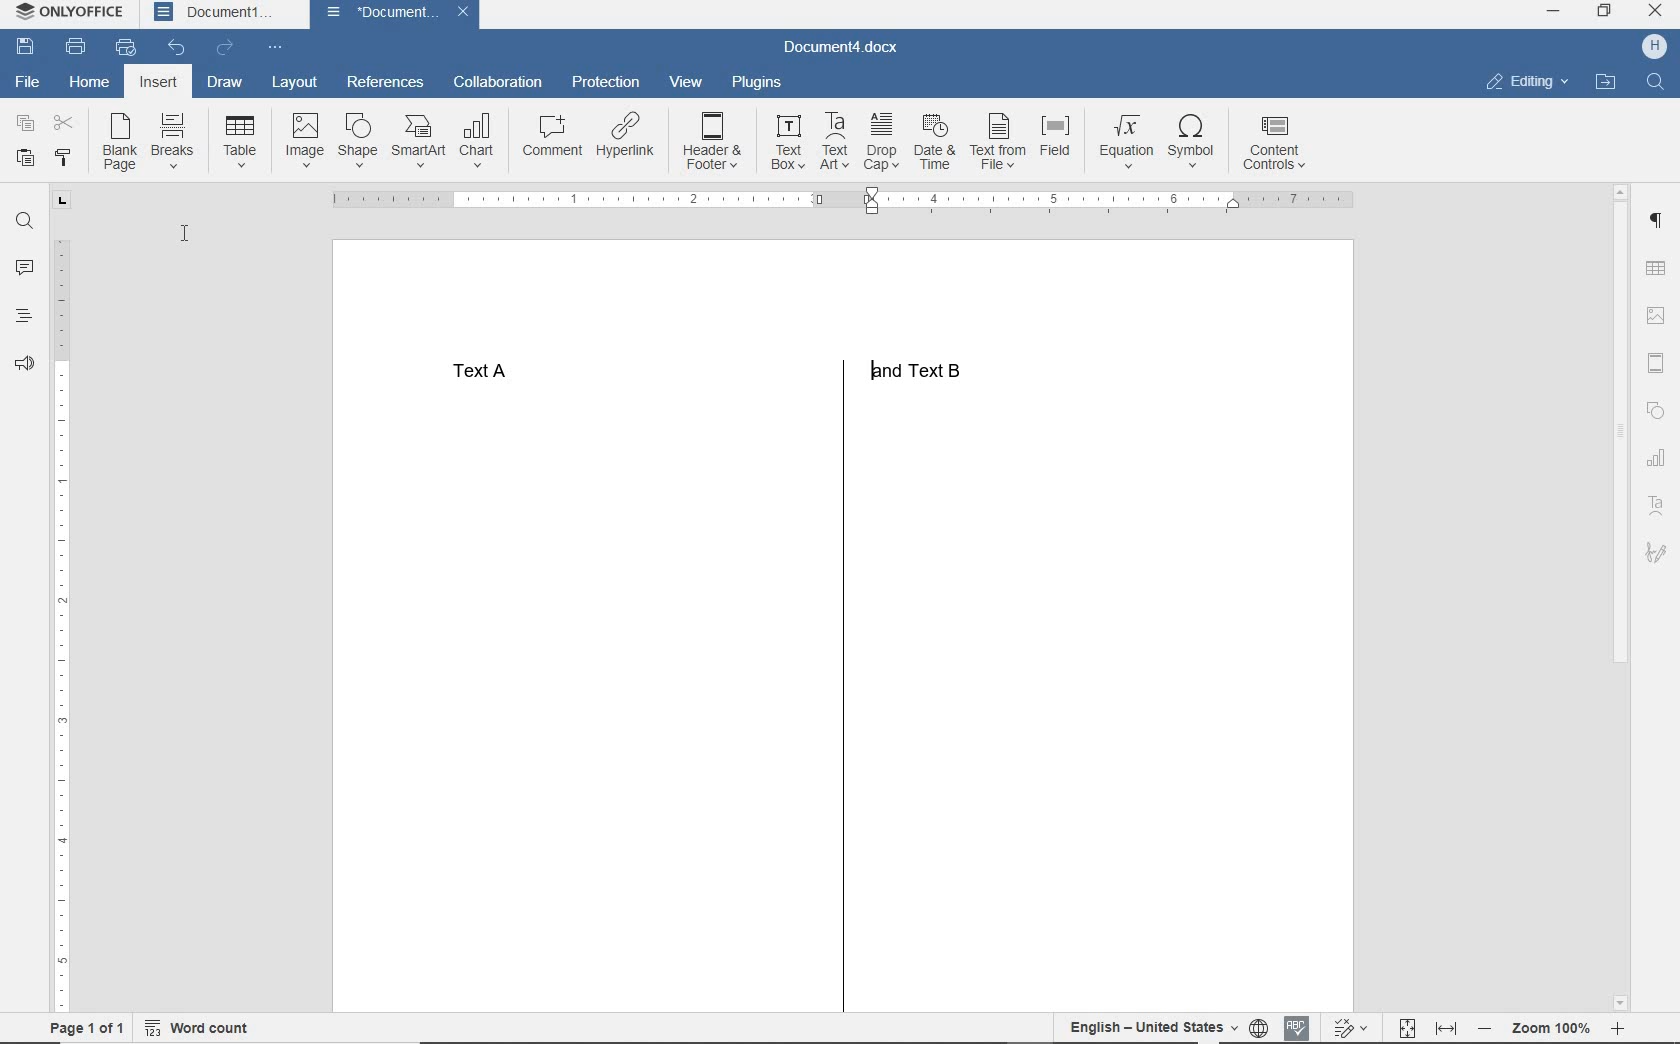 The image size is (1680, 1044). Describe the element at coordinates (1527, 83) in the screenshot. I see `EDITING` at that location.